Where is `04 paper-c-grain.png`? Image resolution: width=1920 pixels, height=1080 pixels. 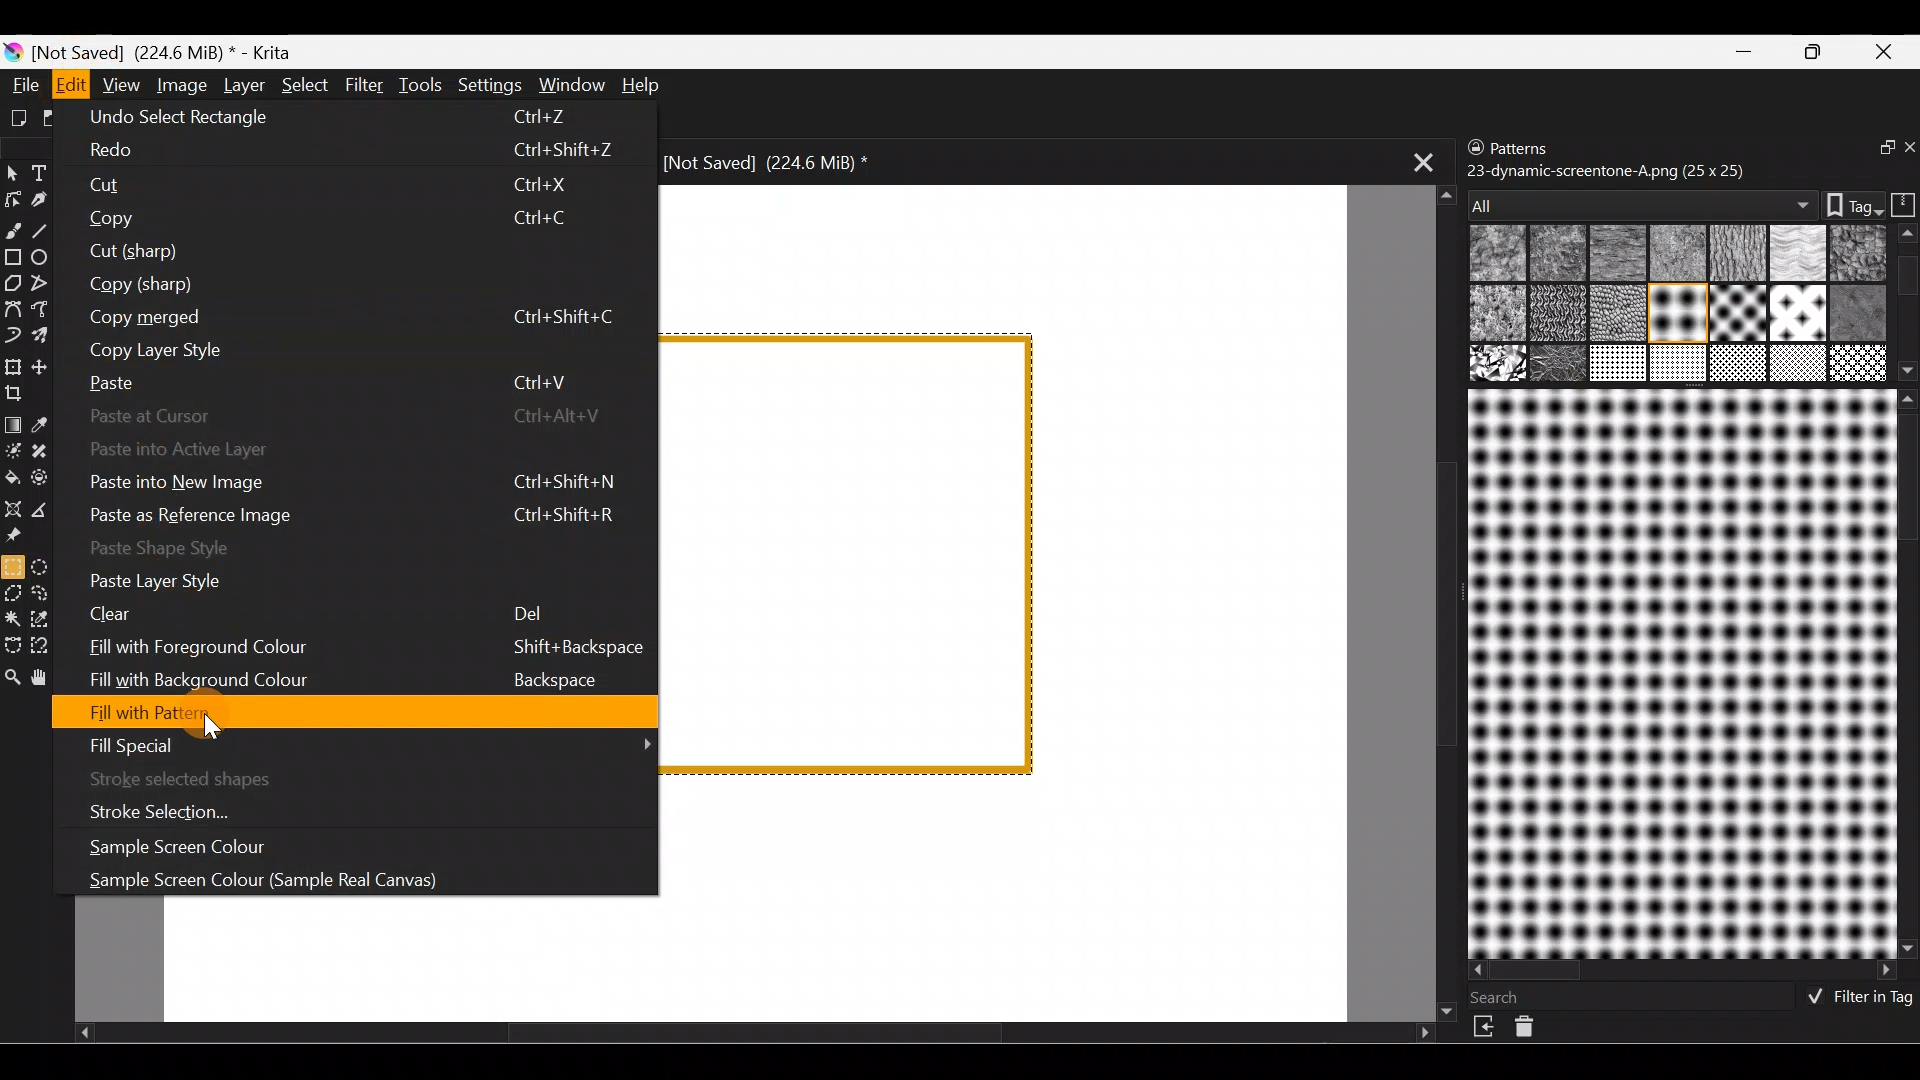
04 paper-c-grain.png is located at coordinates (1739, 255).